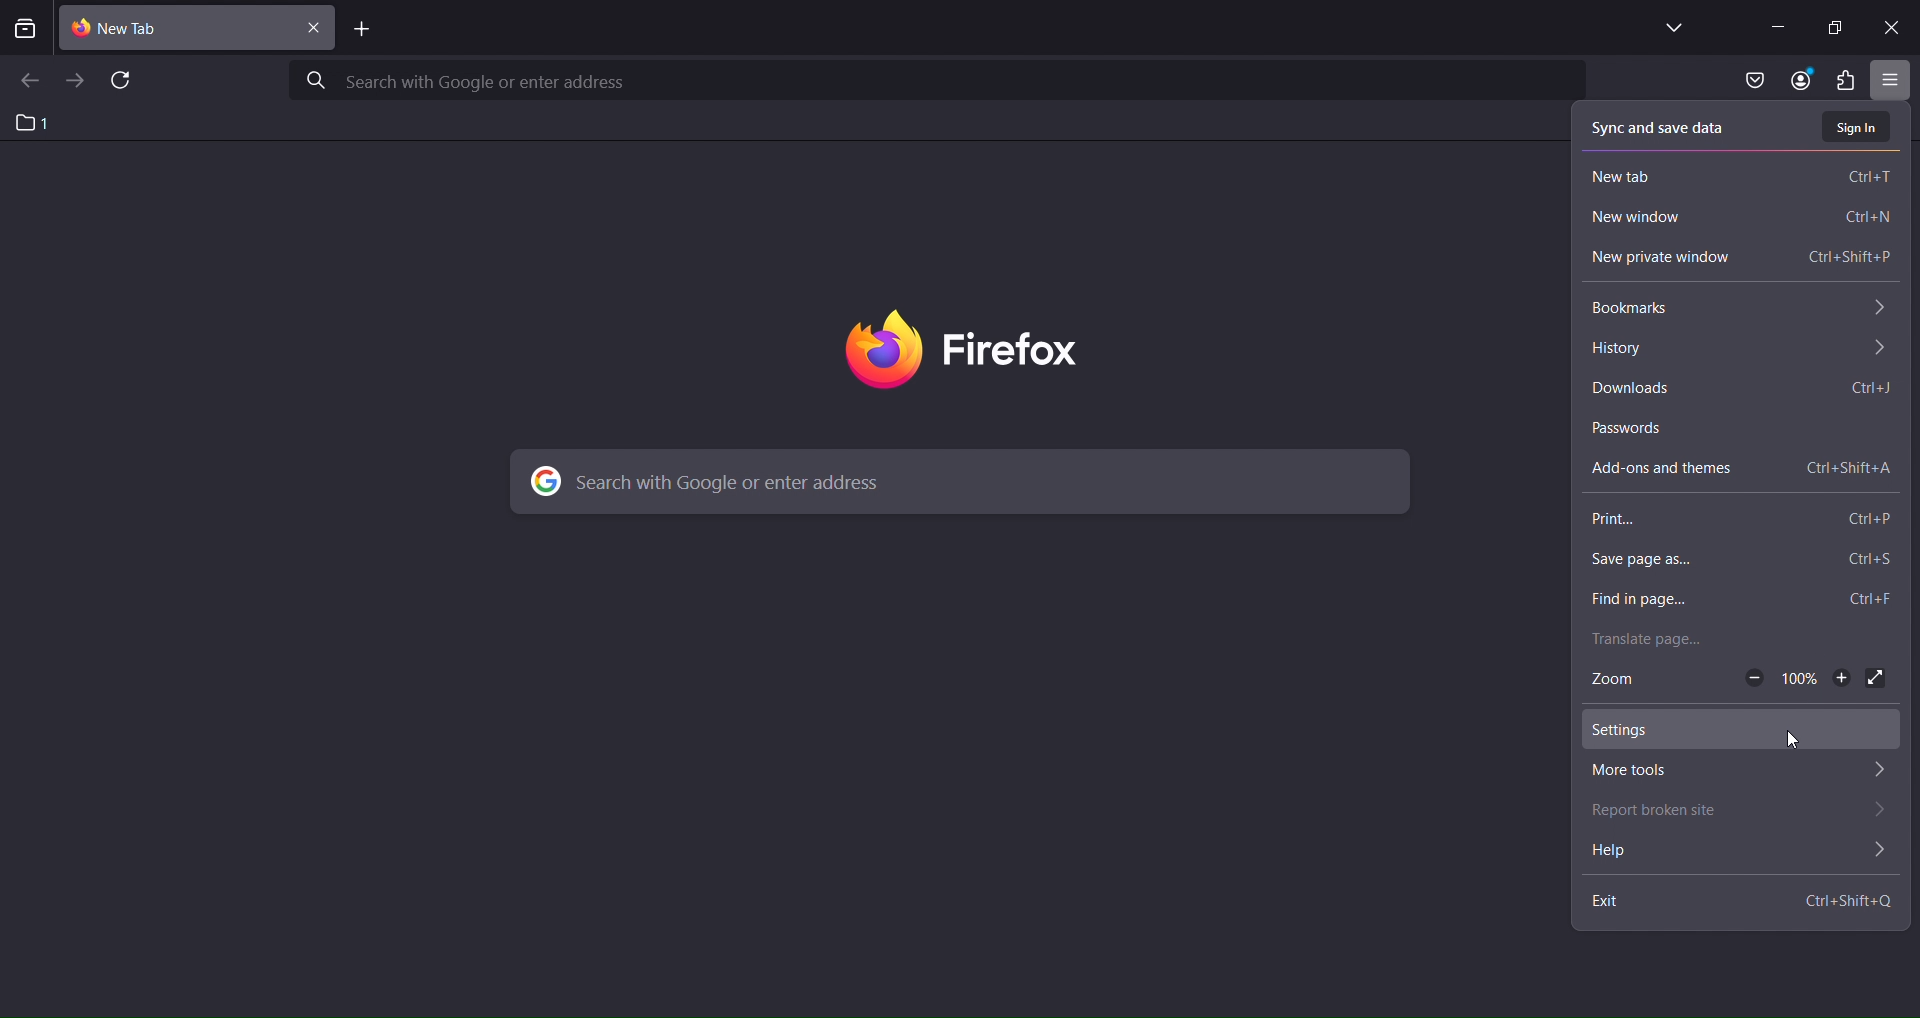 Image resolution: width=1920 pixels, height=1018 pixels. I want to click on new tab, so click(1744, 175).